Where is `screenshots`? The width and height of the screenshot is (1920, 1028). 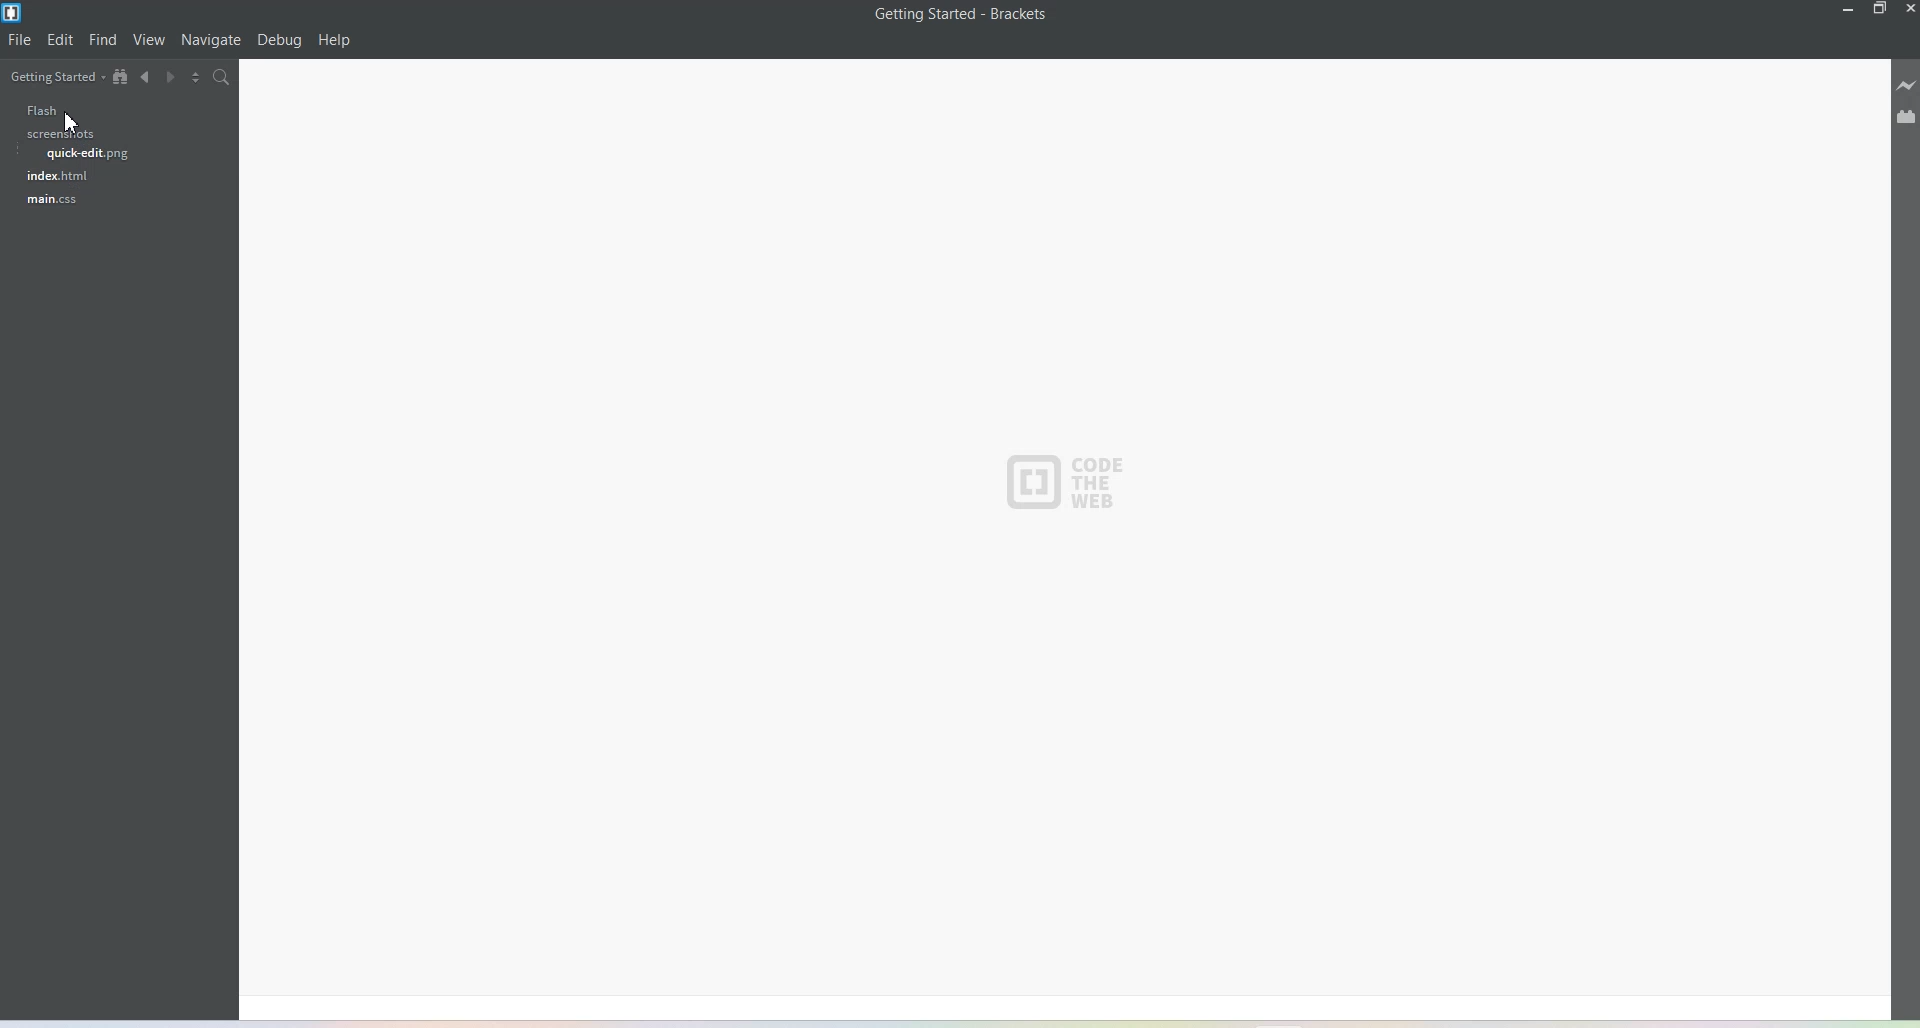
screenshots is located at coordinates (58, 136).